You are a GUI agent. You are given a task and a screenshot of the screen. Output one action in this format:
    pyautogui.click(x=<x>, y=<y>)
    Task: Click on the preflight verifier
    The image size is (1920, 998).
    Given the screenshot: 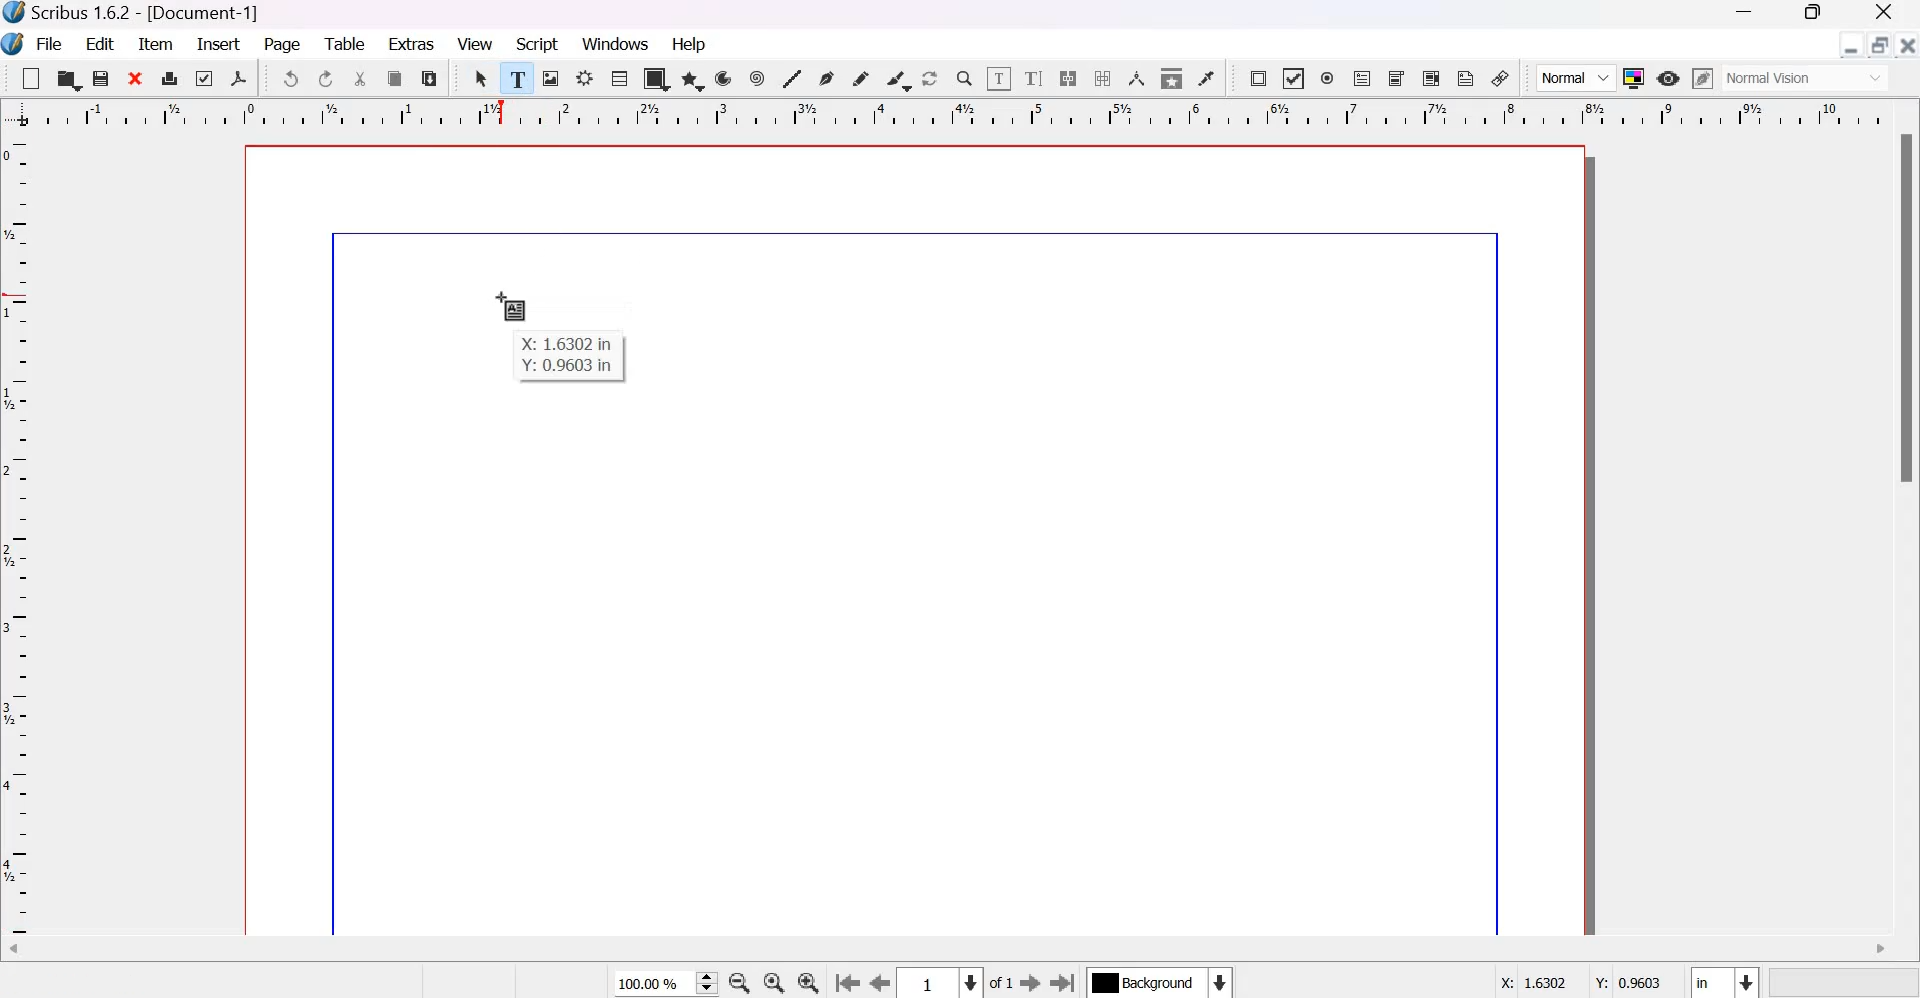 What is the action you would take?
    pyautogui.click(x=201, y=77)
    